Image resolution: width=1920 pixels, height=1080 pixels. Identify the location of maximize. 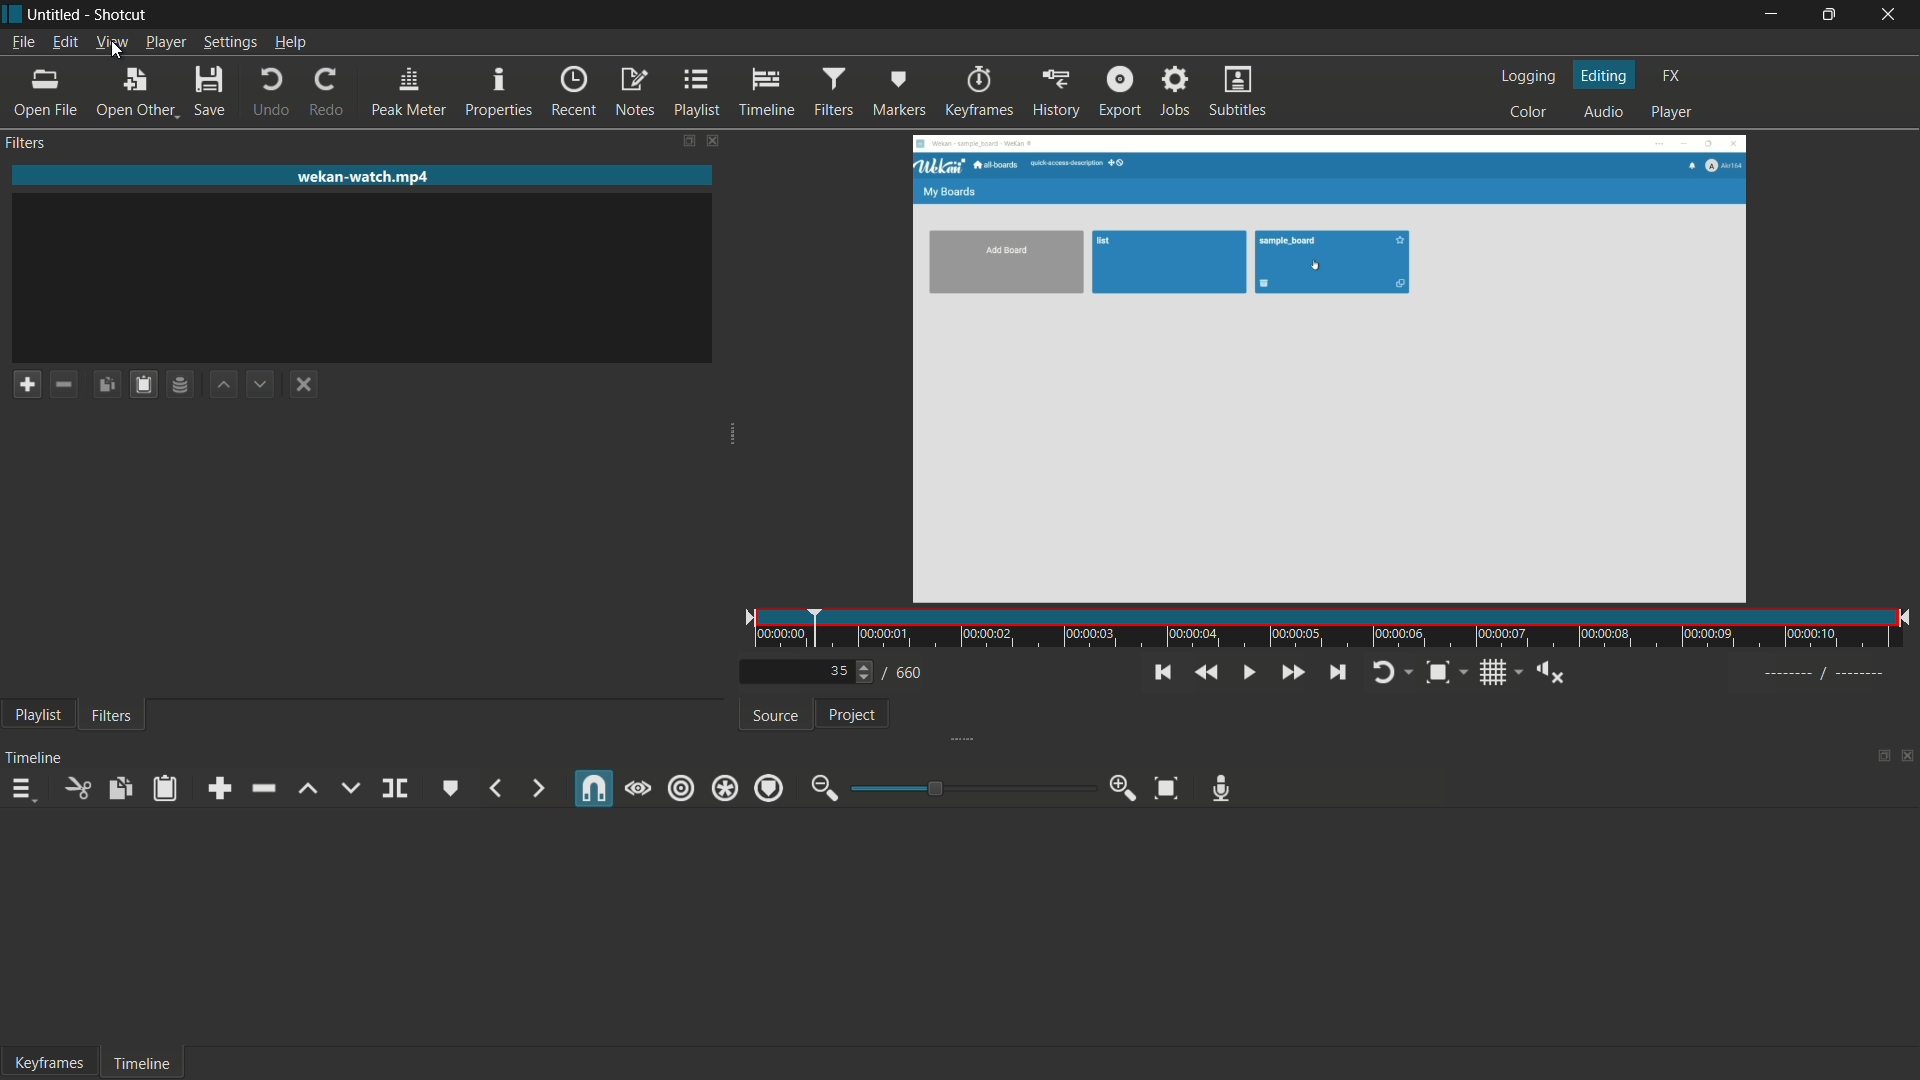
(1831, 15).